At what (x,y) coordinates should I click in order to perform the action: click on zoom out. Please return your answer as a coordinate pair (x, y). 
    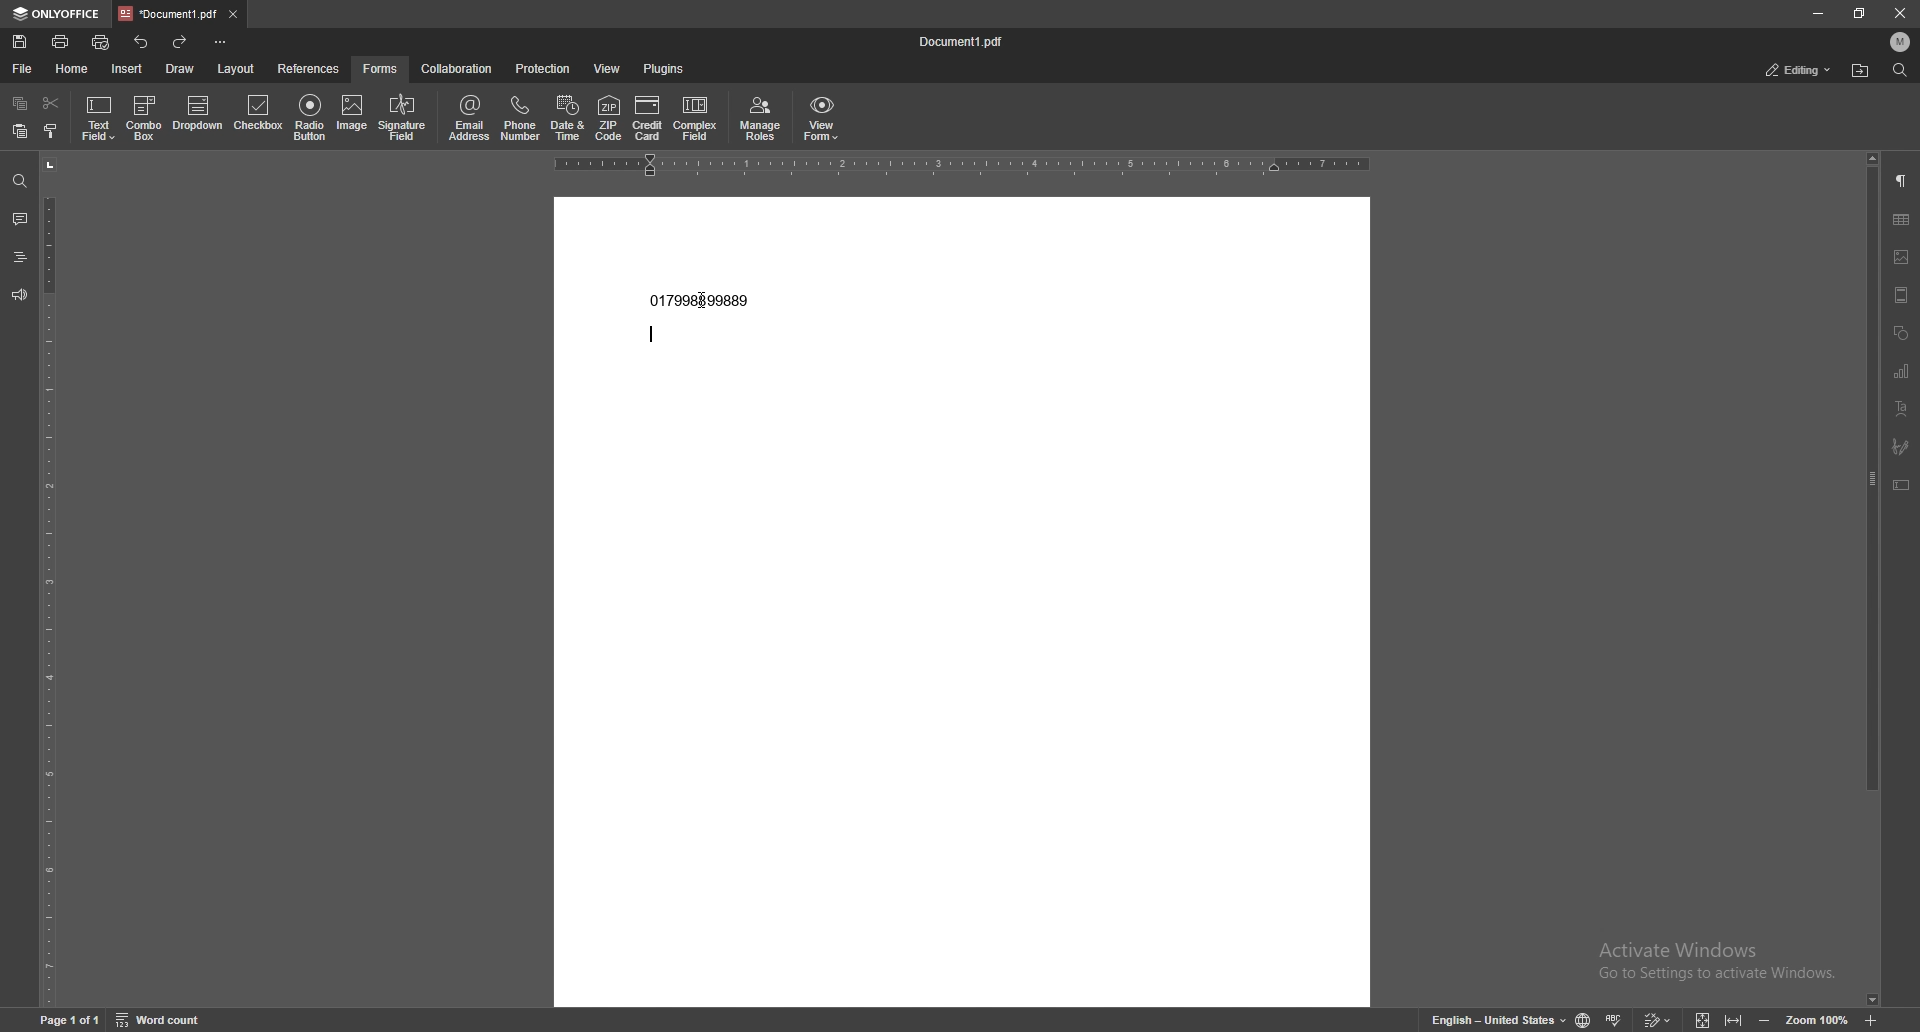
    Looking at the image, I should click on (1763, 1021).